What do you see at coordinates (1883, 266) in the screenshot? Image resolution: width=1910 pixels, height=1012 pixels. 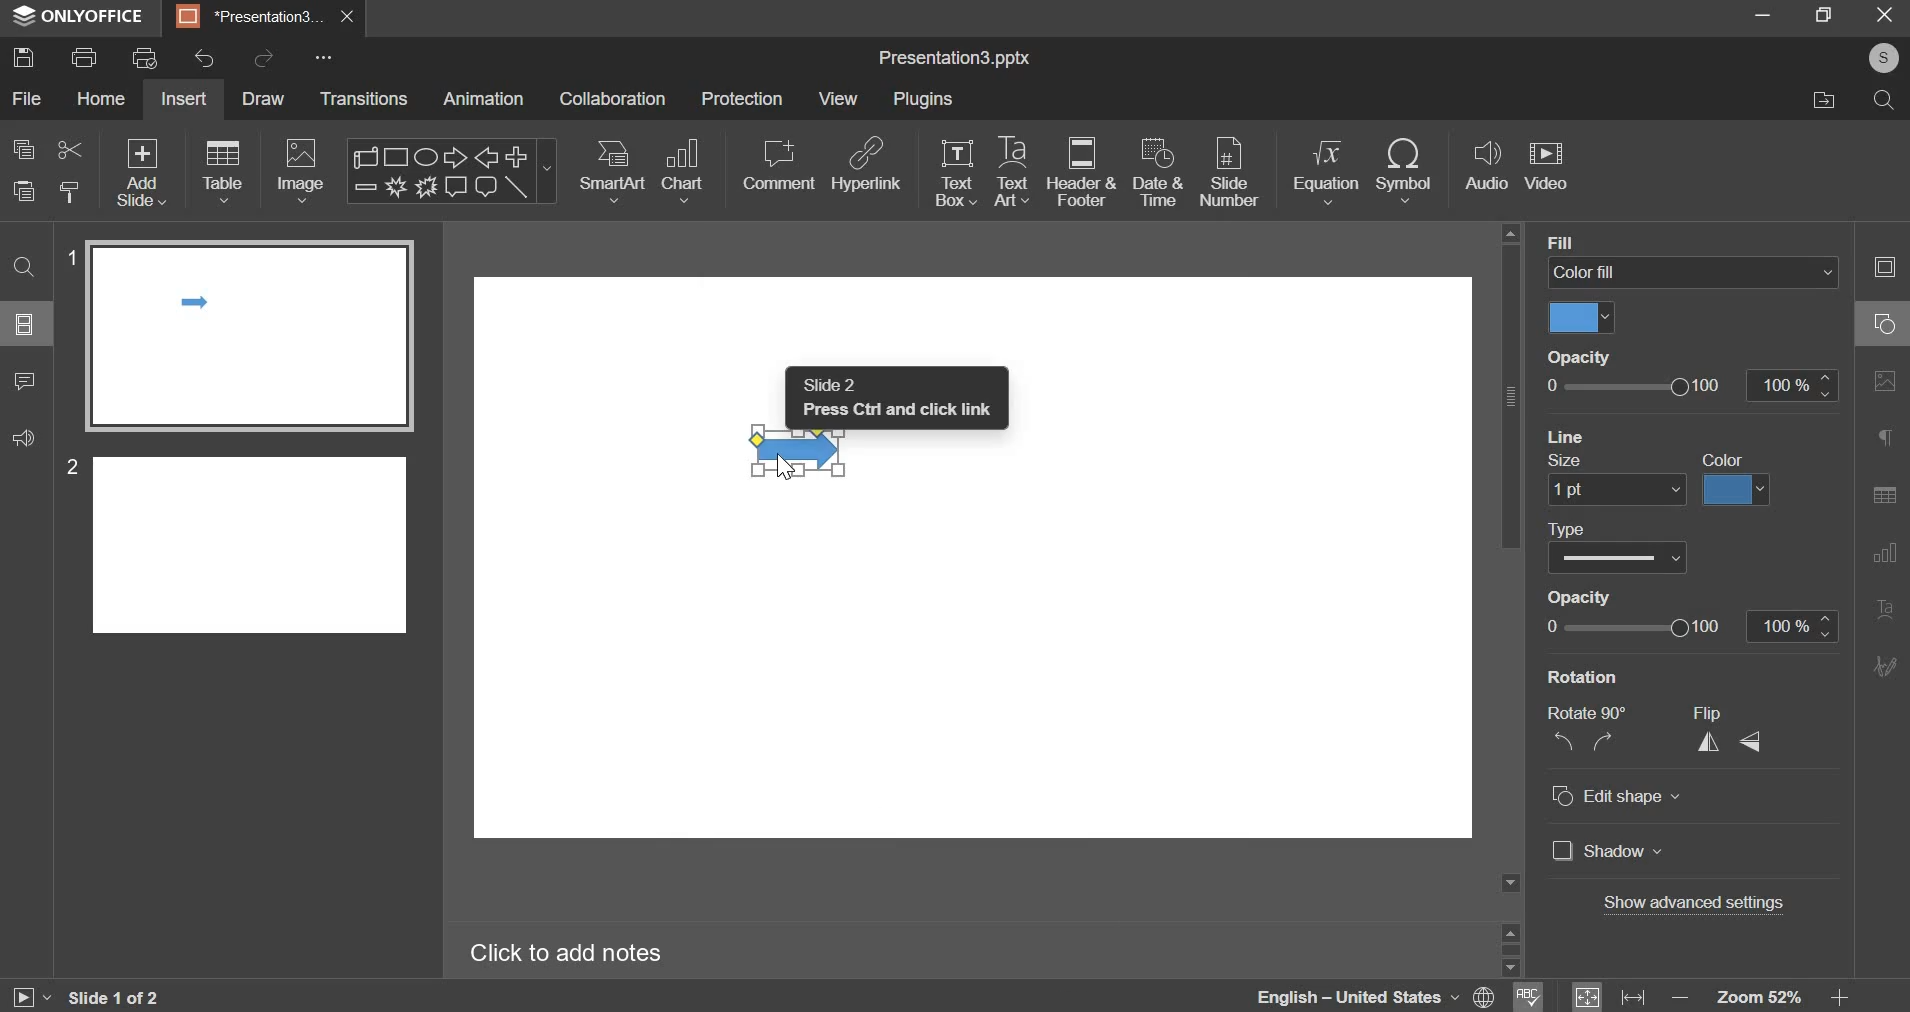 I see `Slide settings` at bounding box center [1883, 266].